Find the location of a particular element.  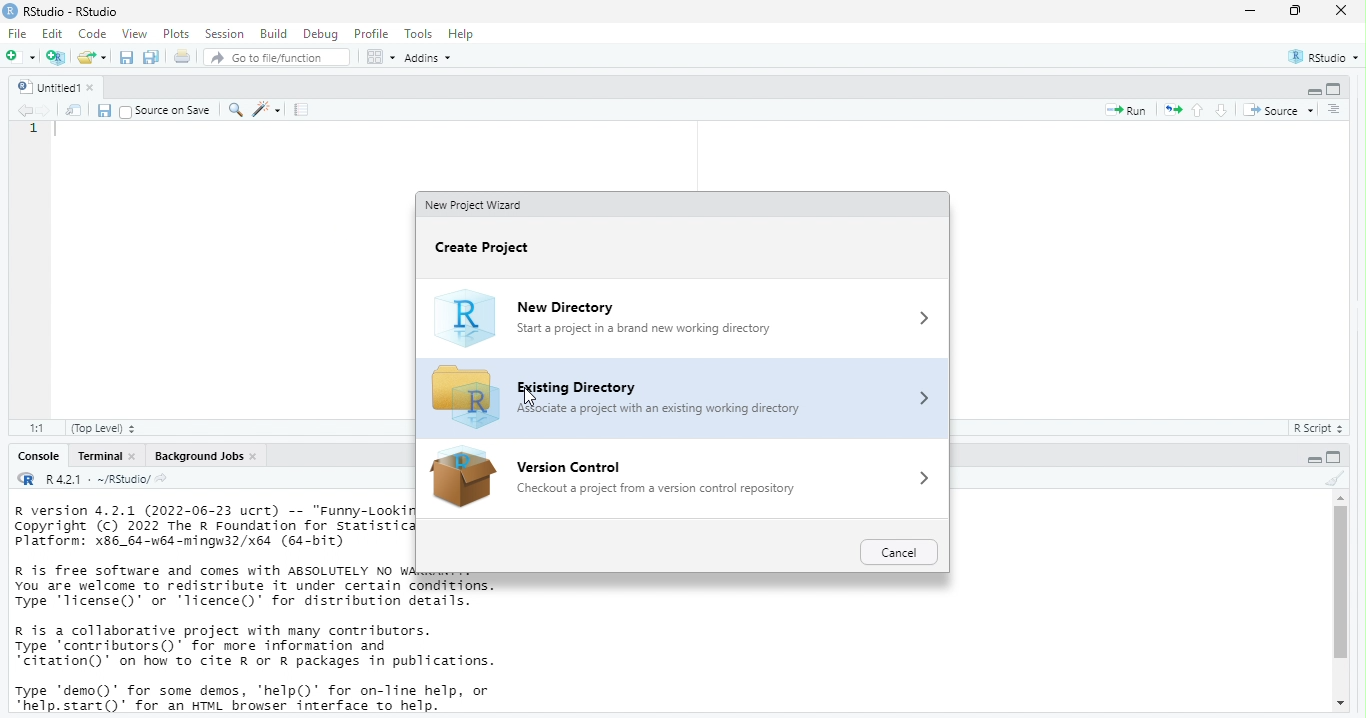

code tools is located at coordinates (266, 110).